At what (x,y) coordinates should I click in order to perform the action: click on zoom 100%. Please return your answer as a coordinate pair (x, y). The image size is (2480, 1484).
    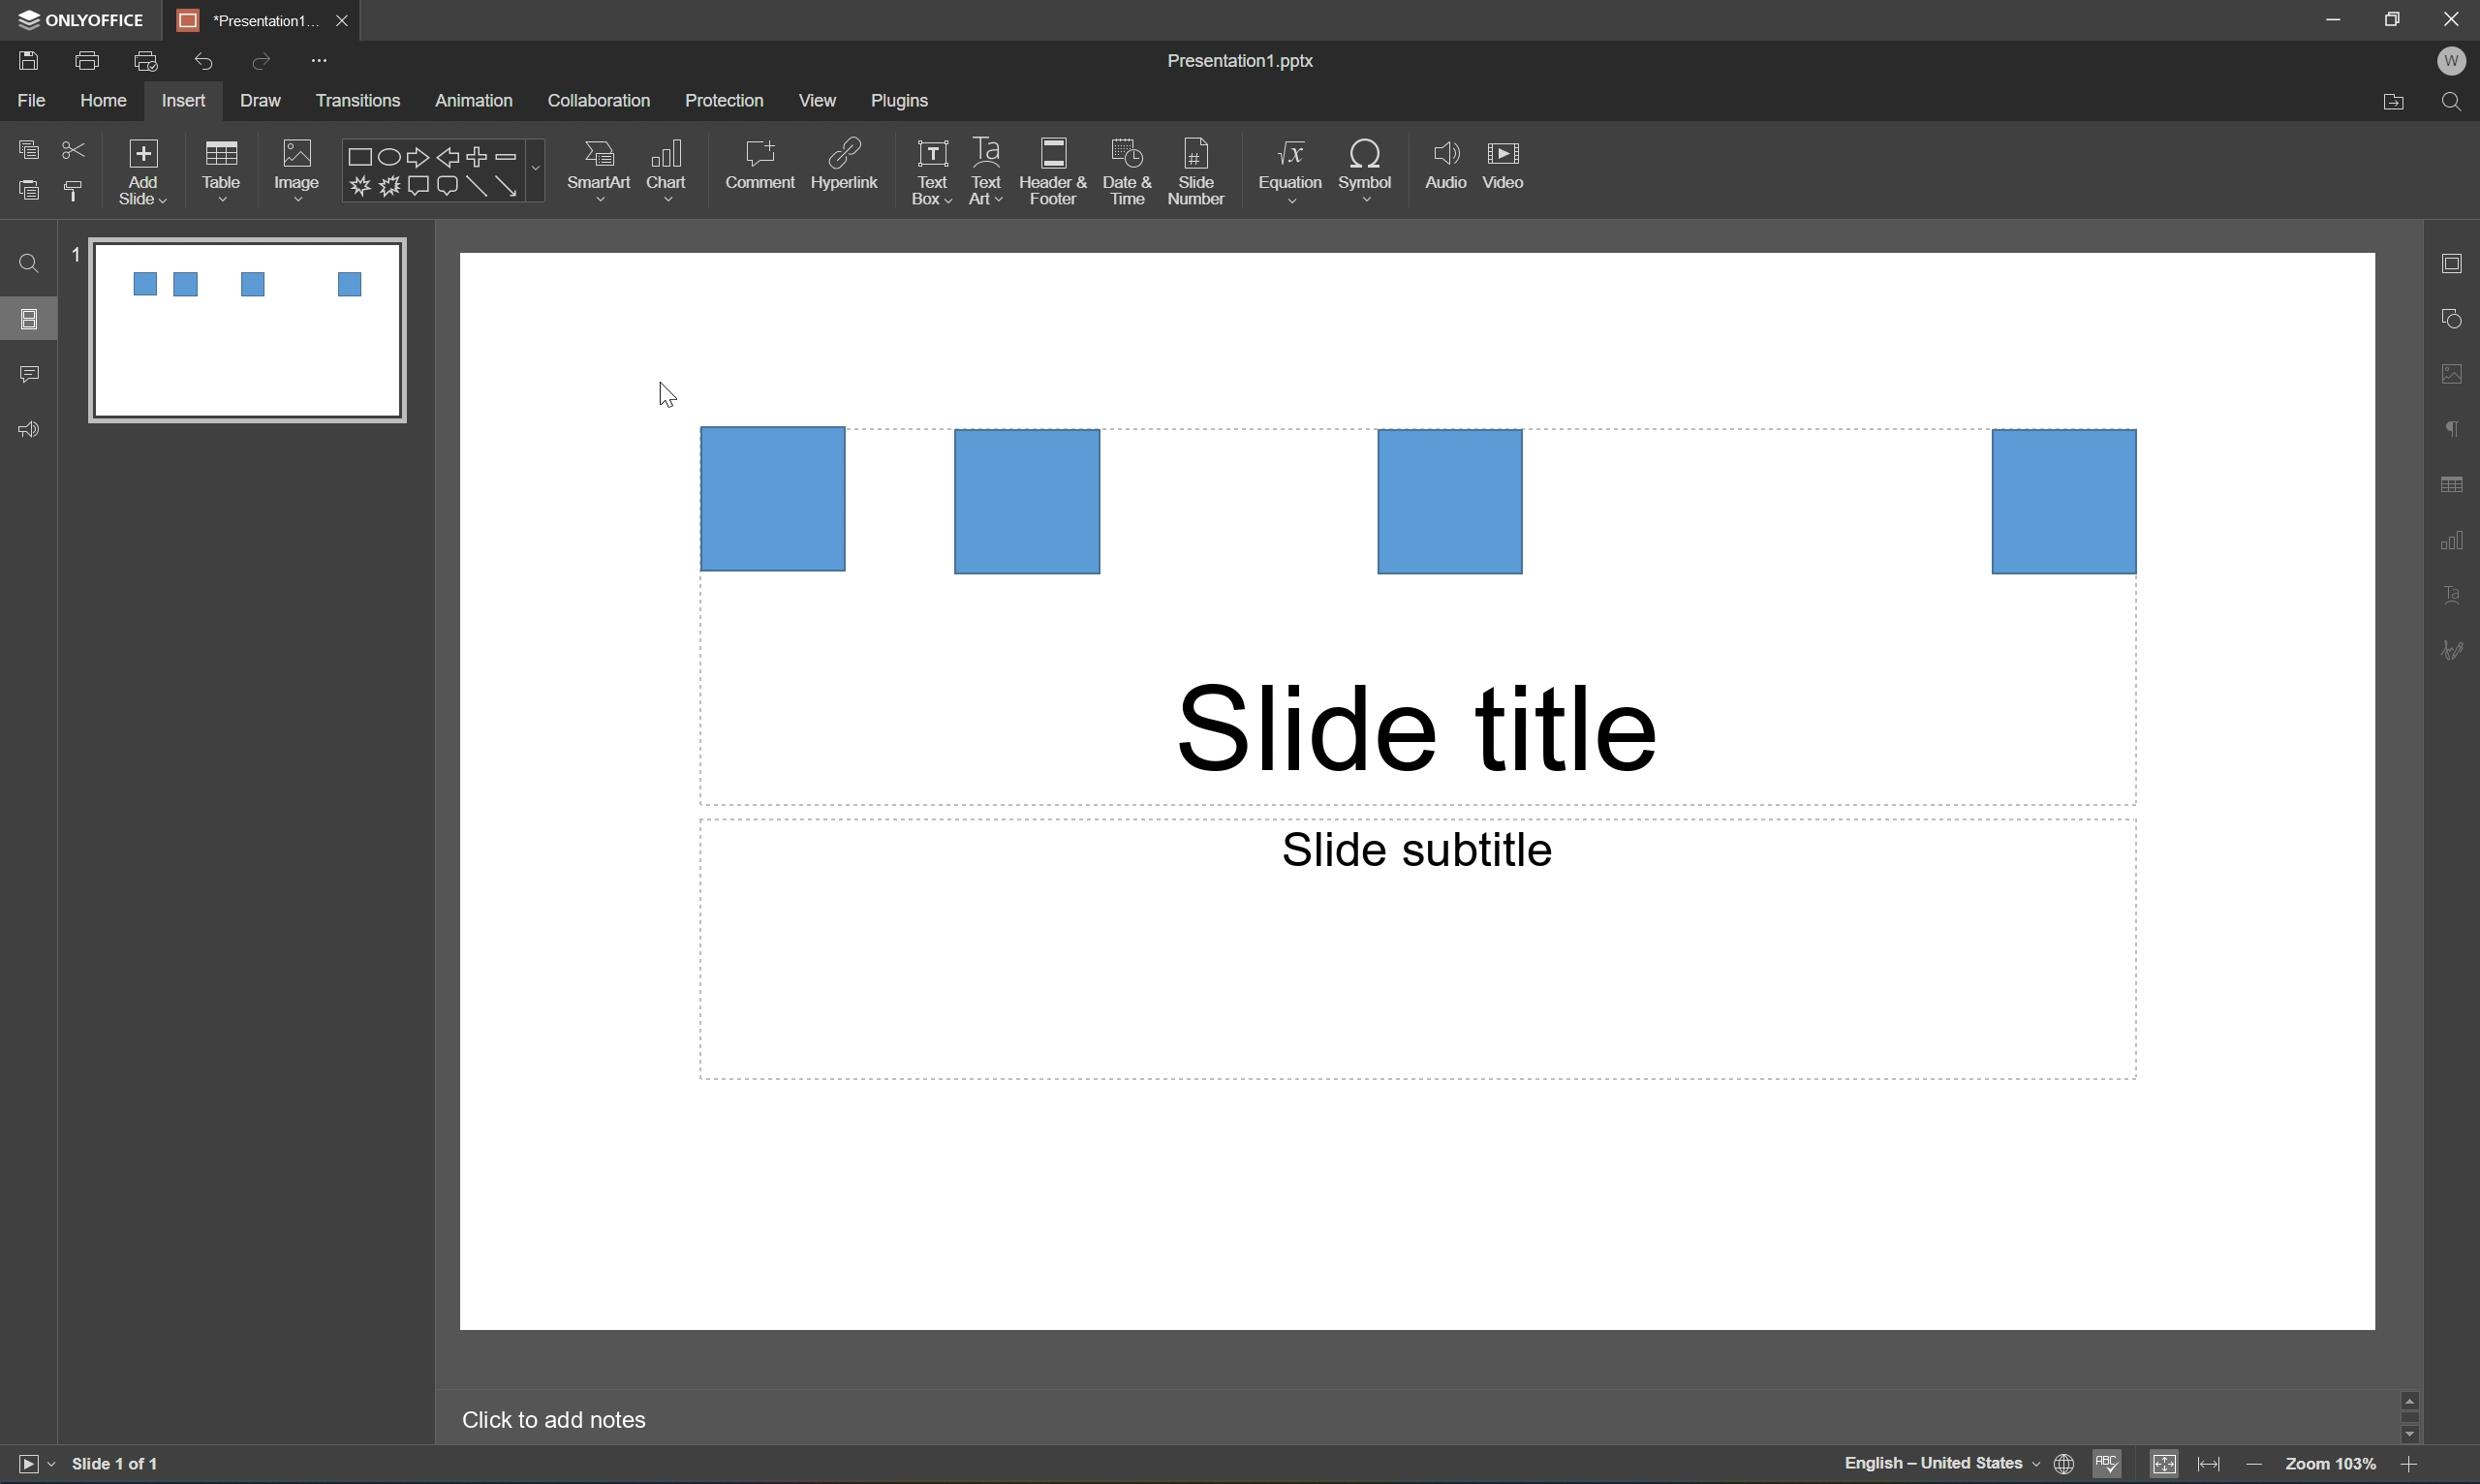
    Looking at the image, I should click on (2333, 1467).